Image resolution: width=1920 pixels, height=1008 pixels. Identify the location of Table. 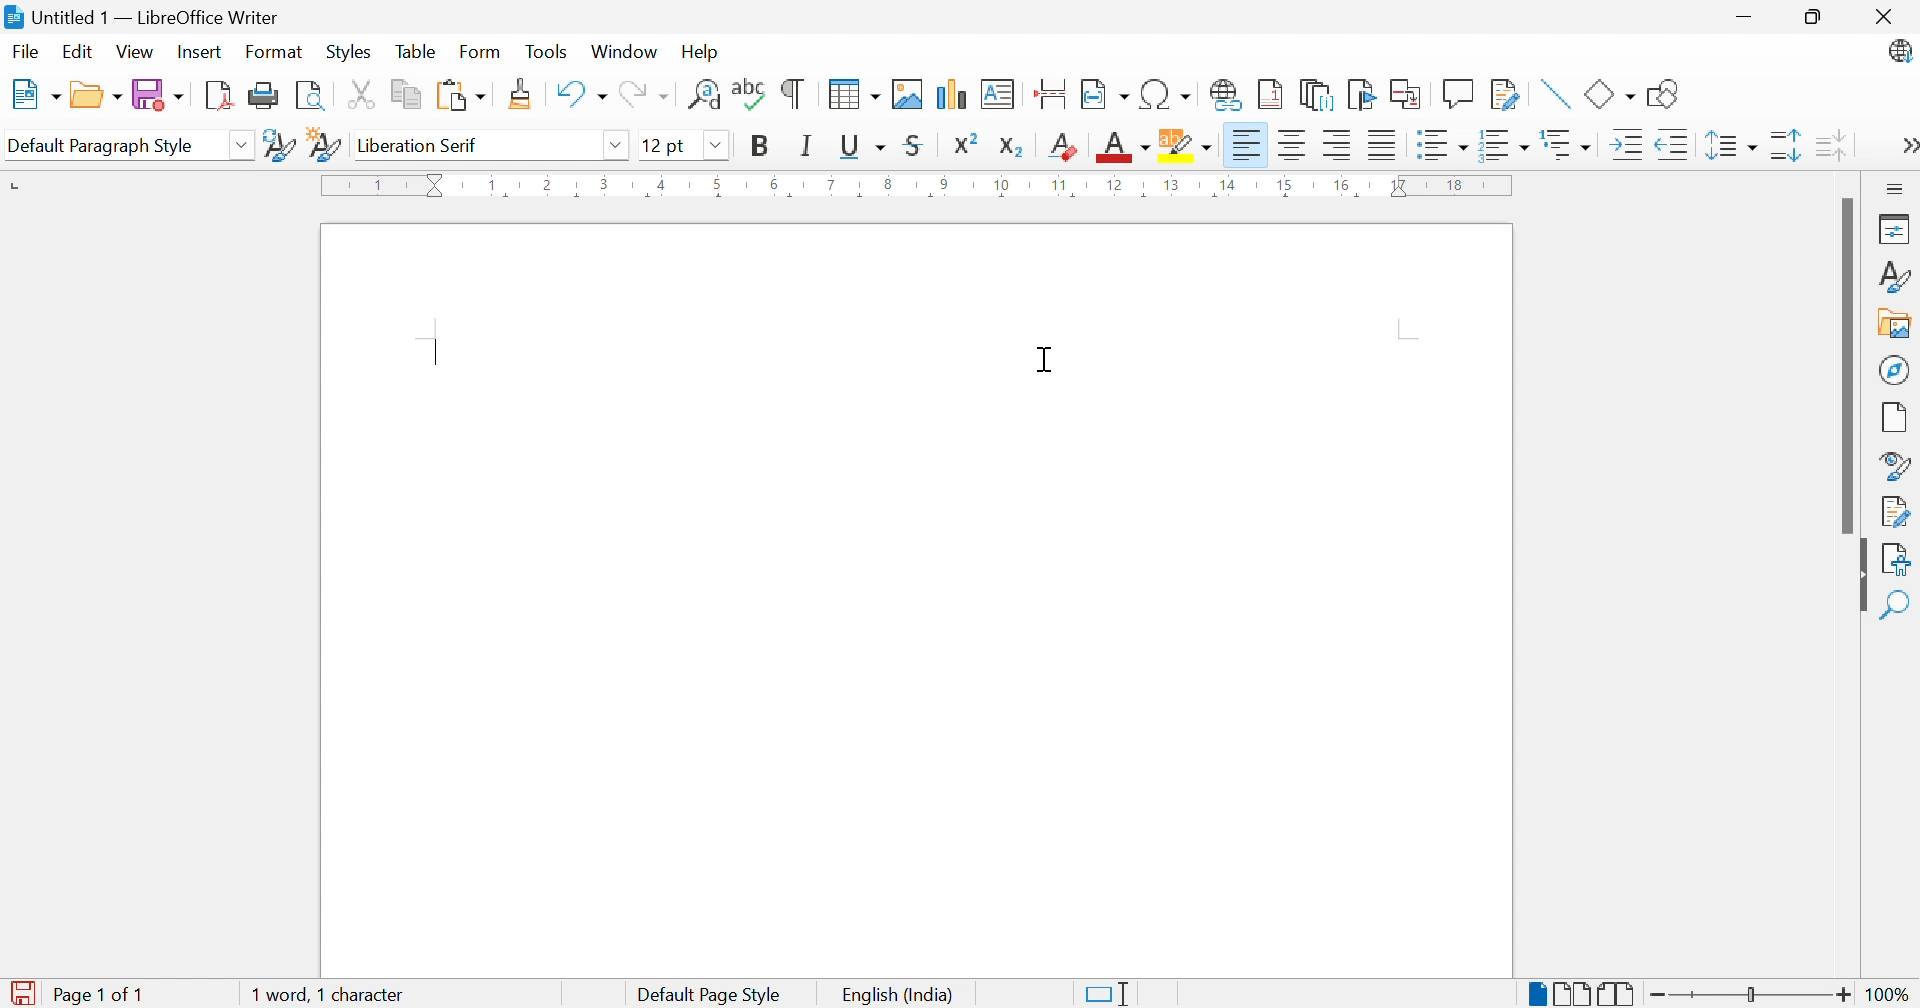
(416, 52).